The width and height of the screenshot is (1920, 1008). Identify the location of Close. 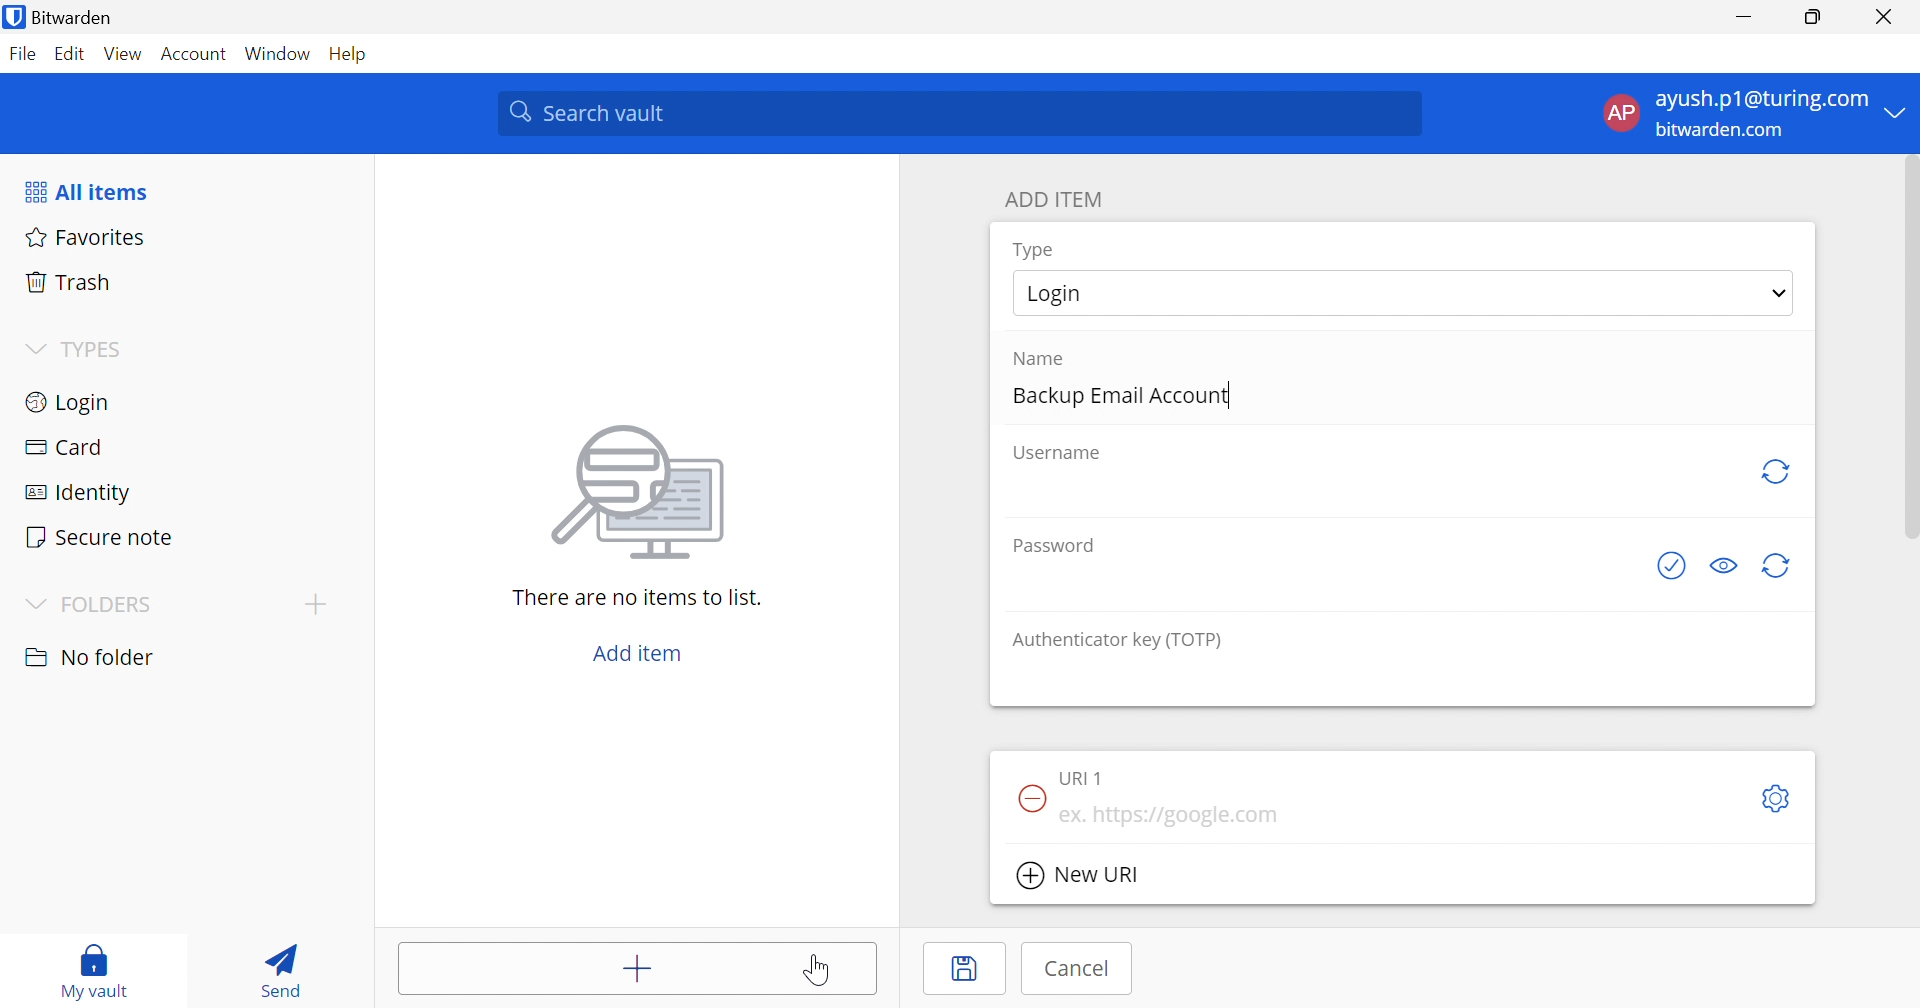
(1884, 16).